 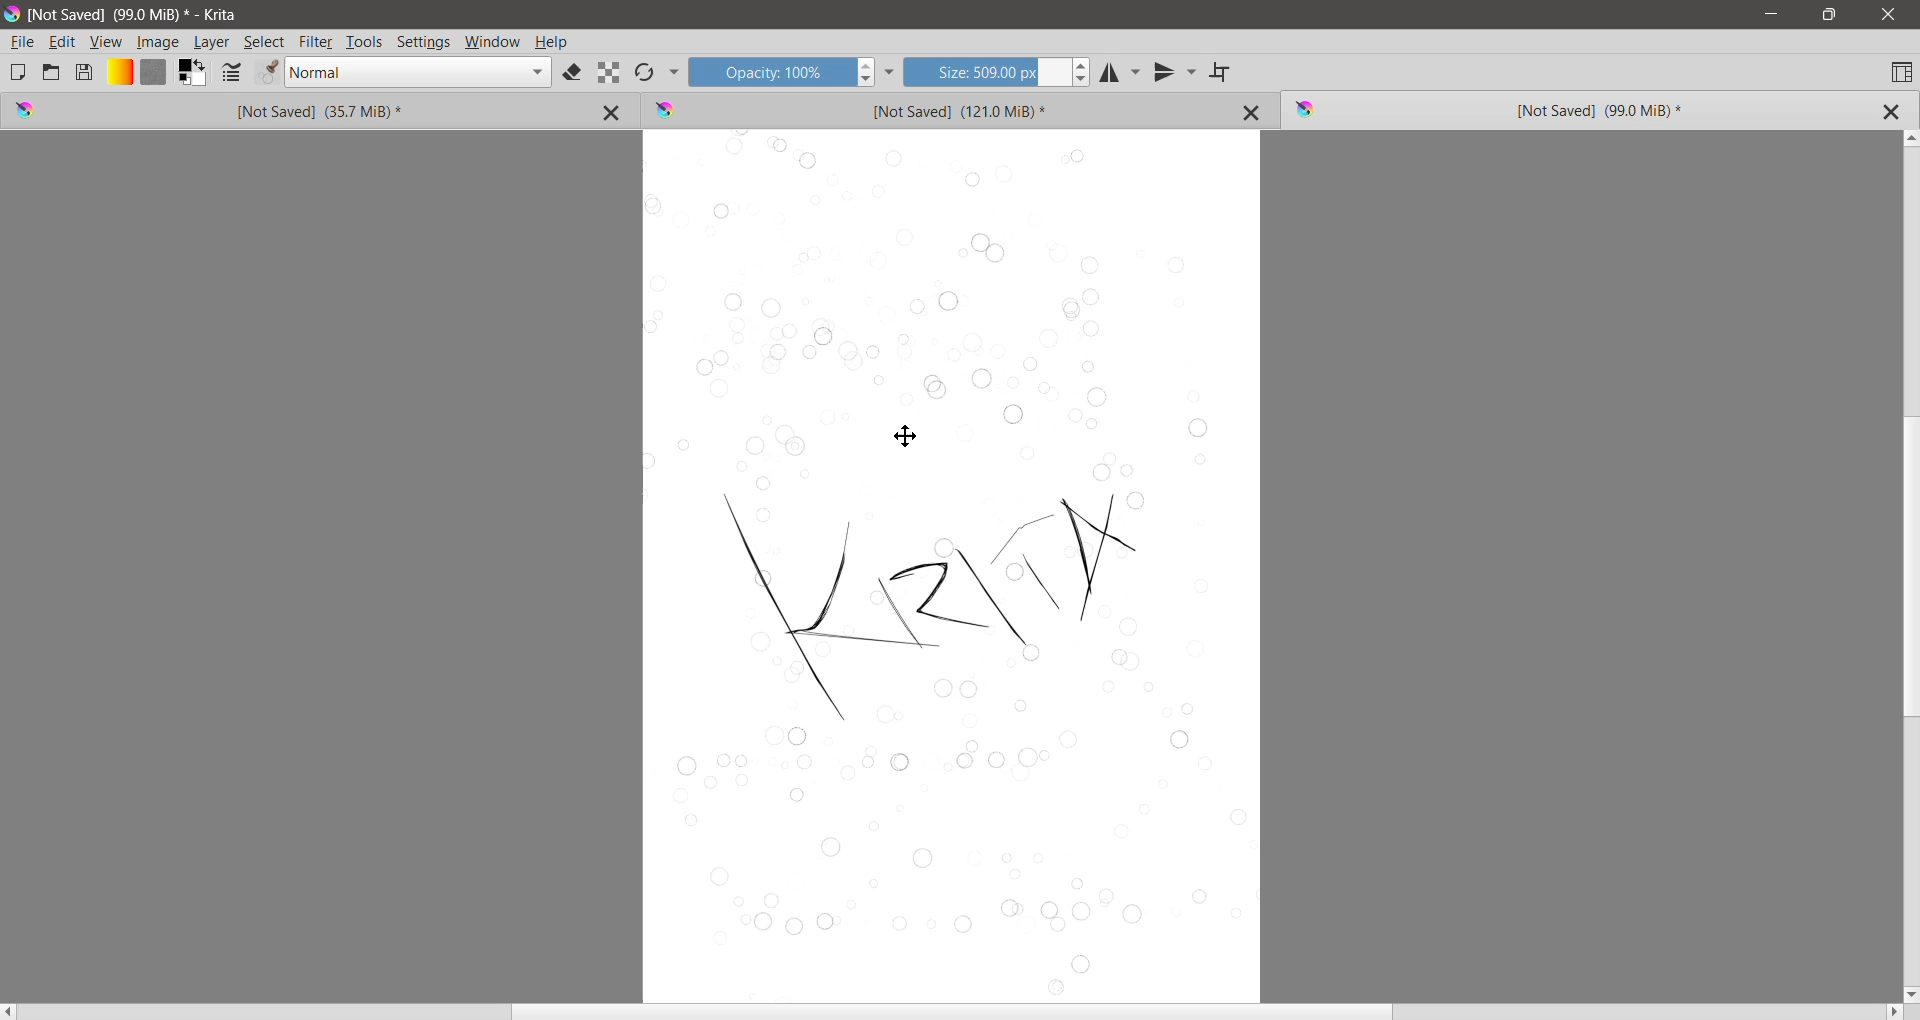 What do you see at coordinates (1175, 72) in the screenshot?
I see `Vertical Mirror Tool` at bounding box center [1175, 72].